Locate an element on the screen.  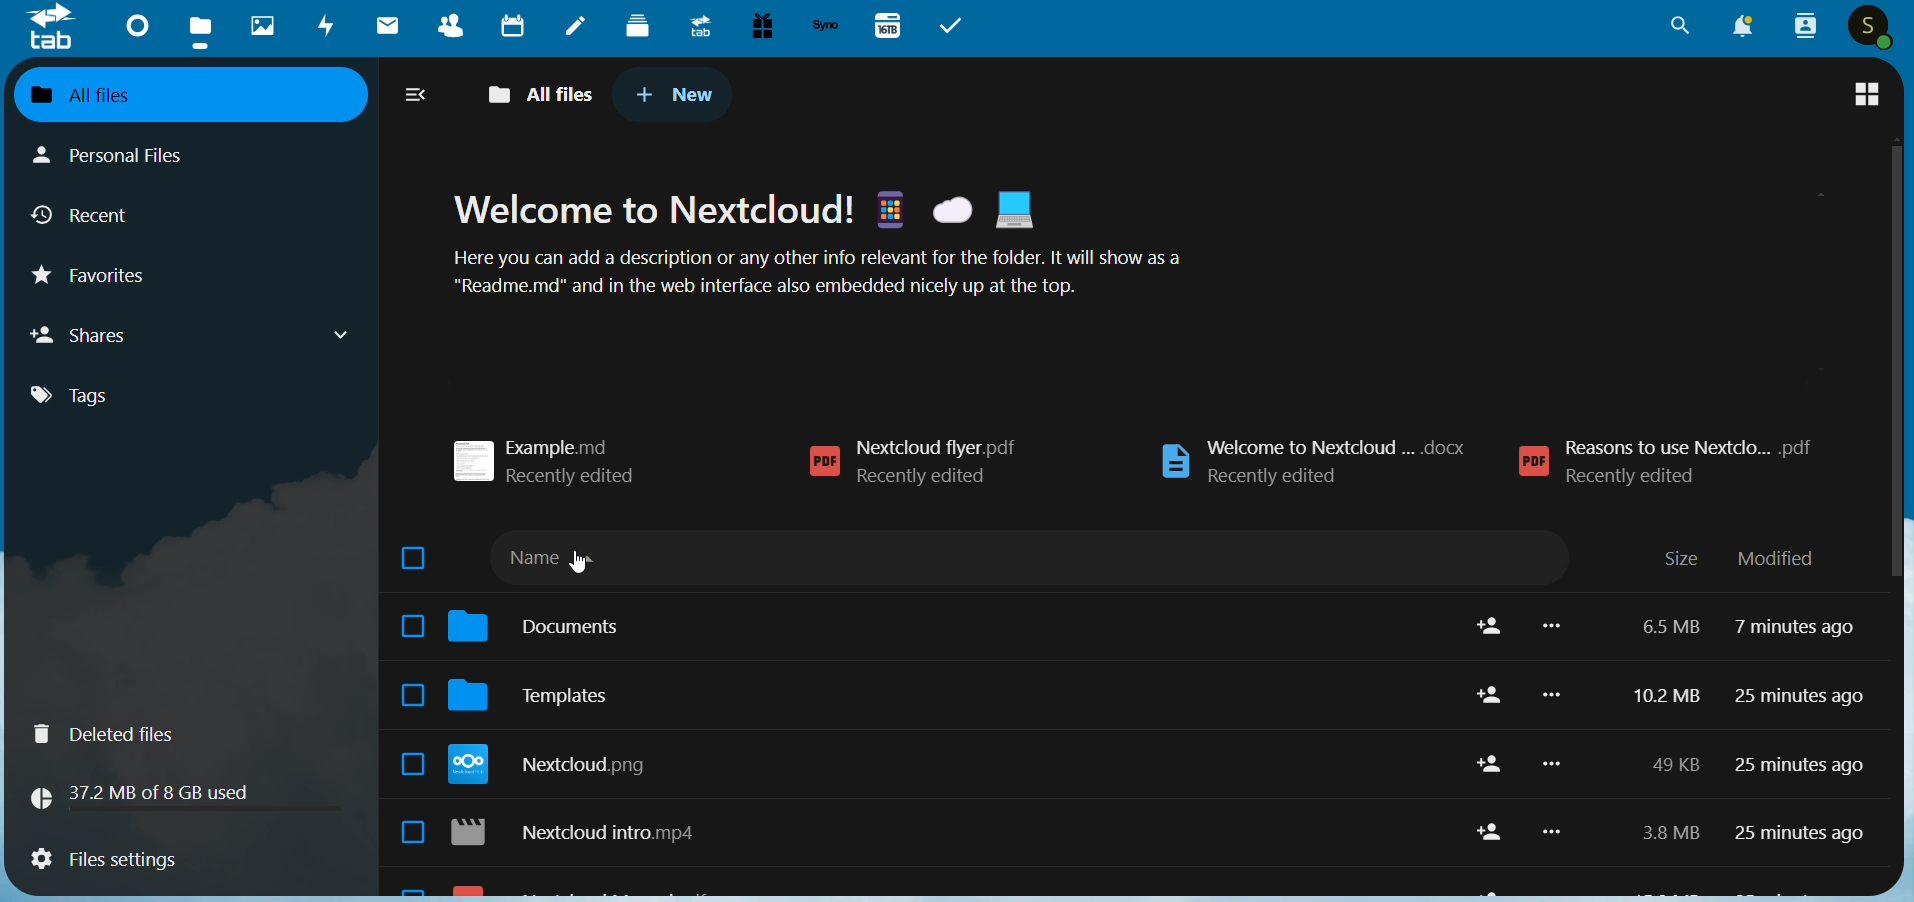
Notification is located at coordinates (1743, 26).